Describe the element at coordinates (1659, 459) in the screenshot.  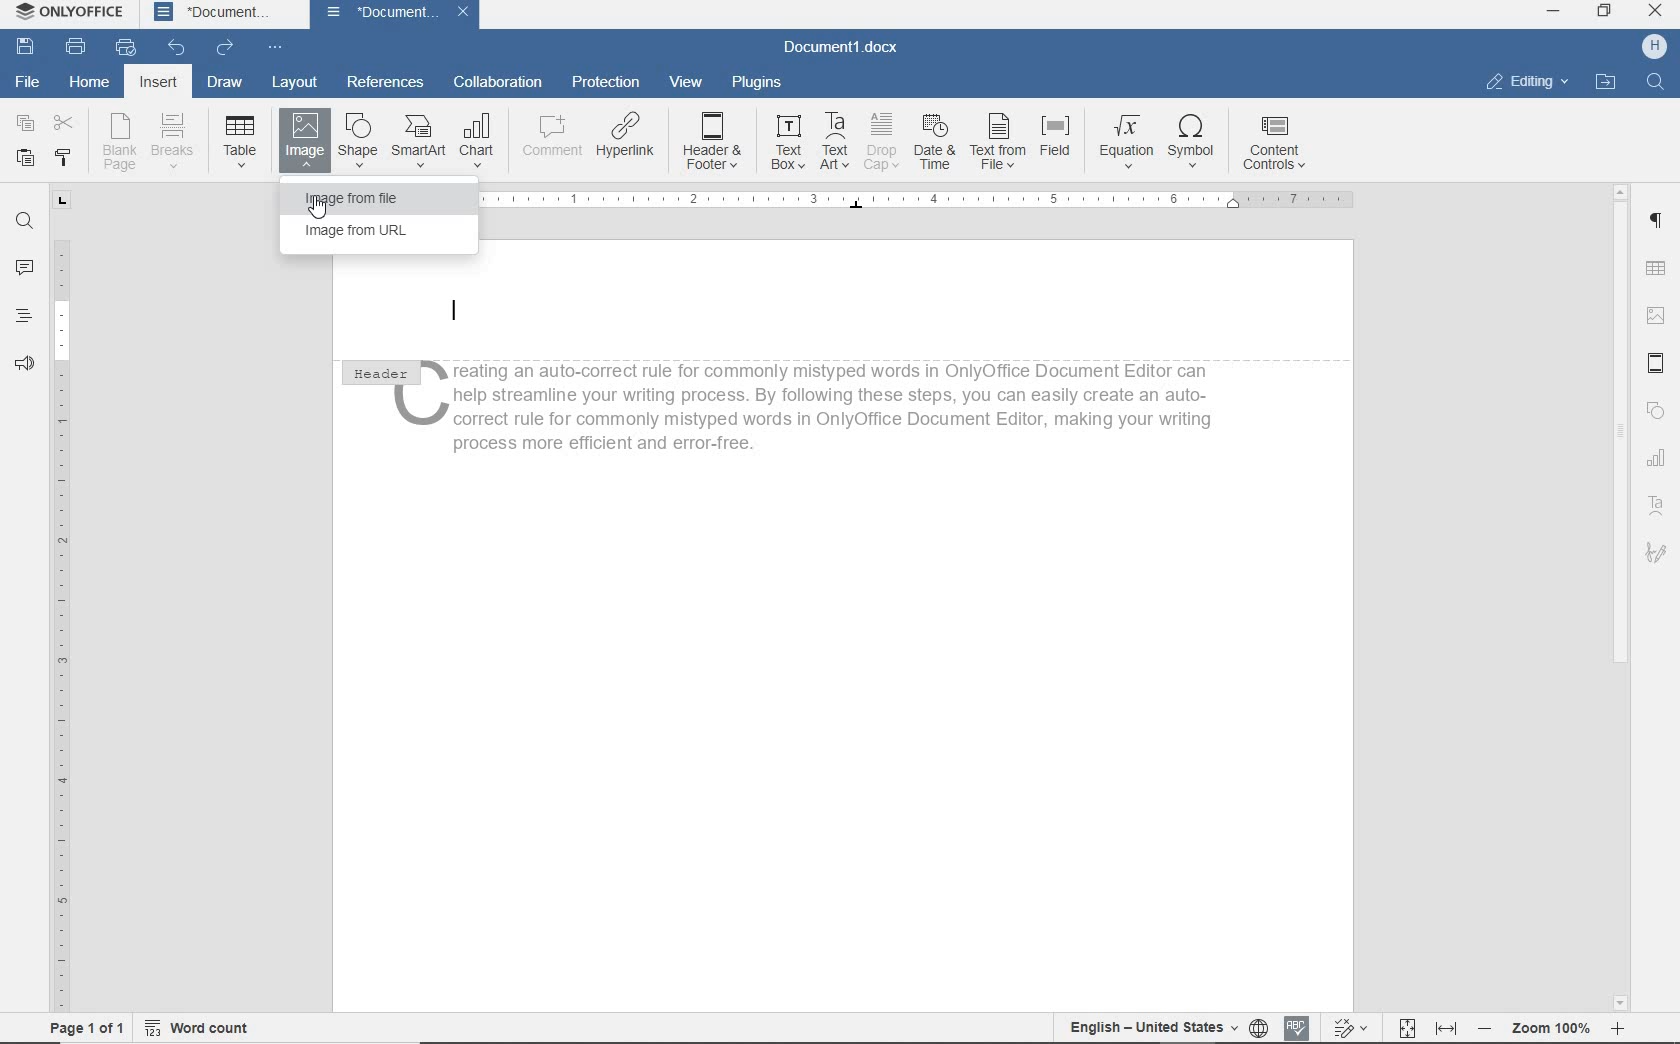
I see `Chart` at that location.